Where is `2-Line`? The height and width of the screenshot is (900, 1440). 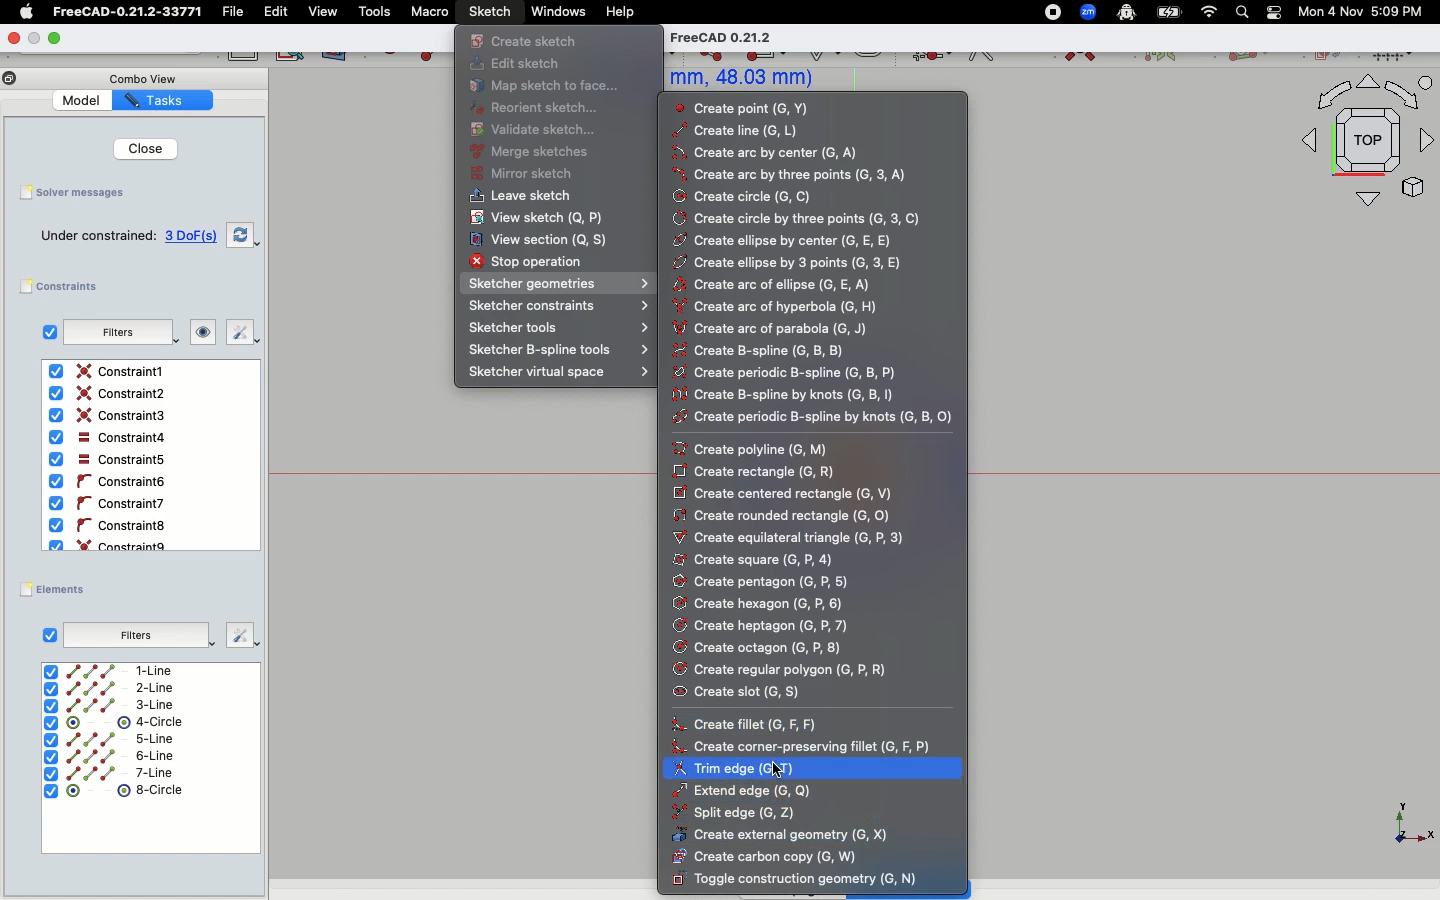
2-Line is located at coordinates (122, 688).